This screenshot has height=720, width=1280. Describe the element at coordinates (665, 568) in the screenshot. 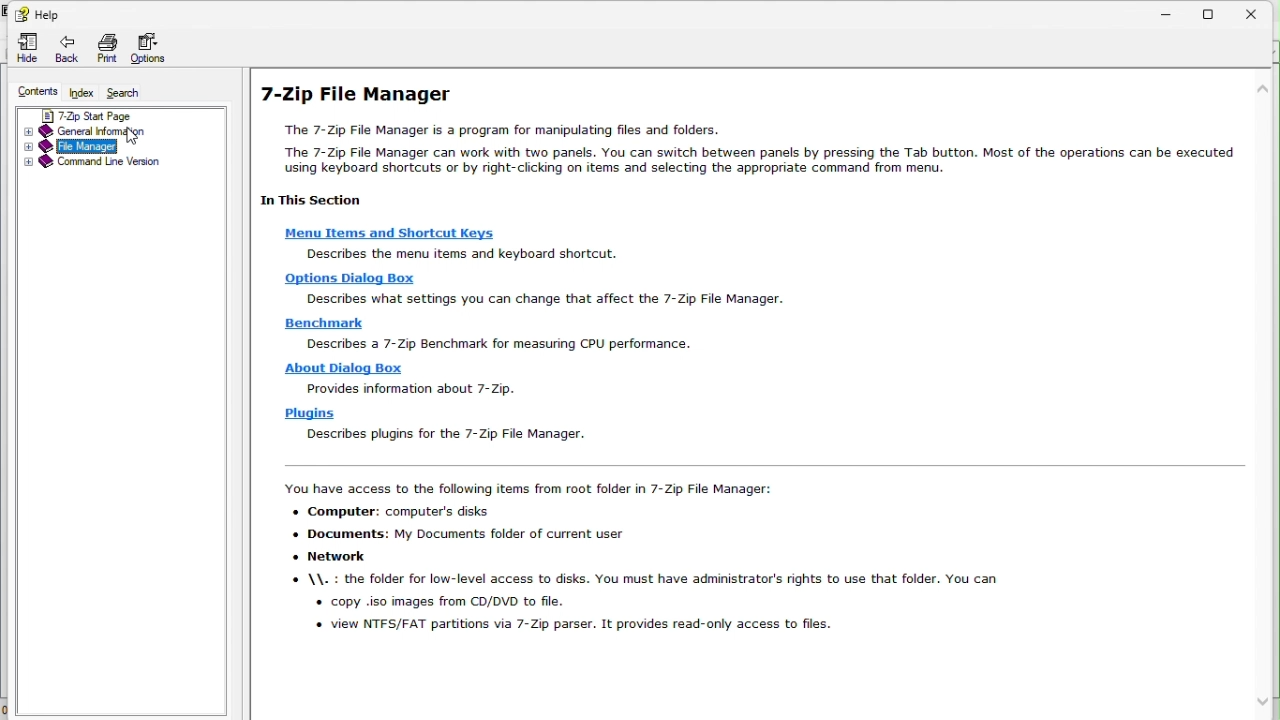

I see `You have access to the following items from root folder in 7-Zip File Manager:
+ Computer: computer's disks
+ Documents: My Documents folder of current user
« Network
 \\. : the folder for low-level access to disks. You must have administrator's rights to use that folder. You can
« copy .iso images from CD/DVD to file.
« view NTFS/FAT partitions via 7-Zip parser. It provides read-only access to files.` at that location.